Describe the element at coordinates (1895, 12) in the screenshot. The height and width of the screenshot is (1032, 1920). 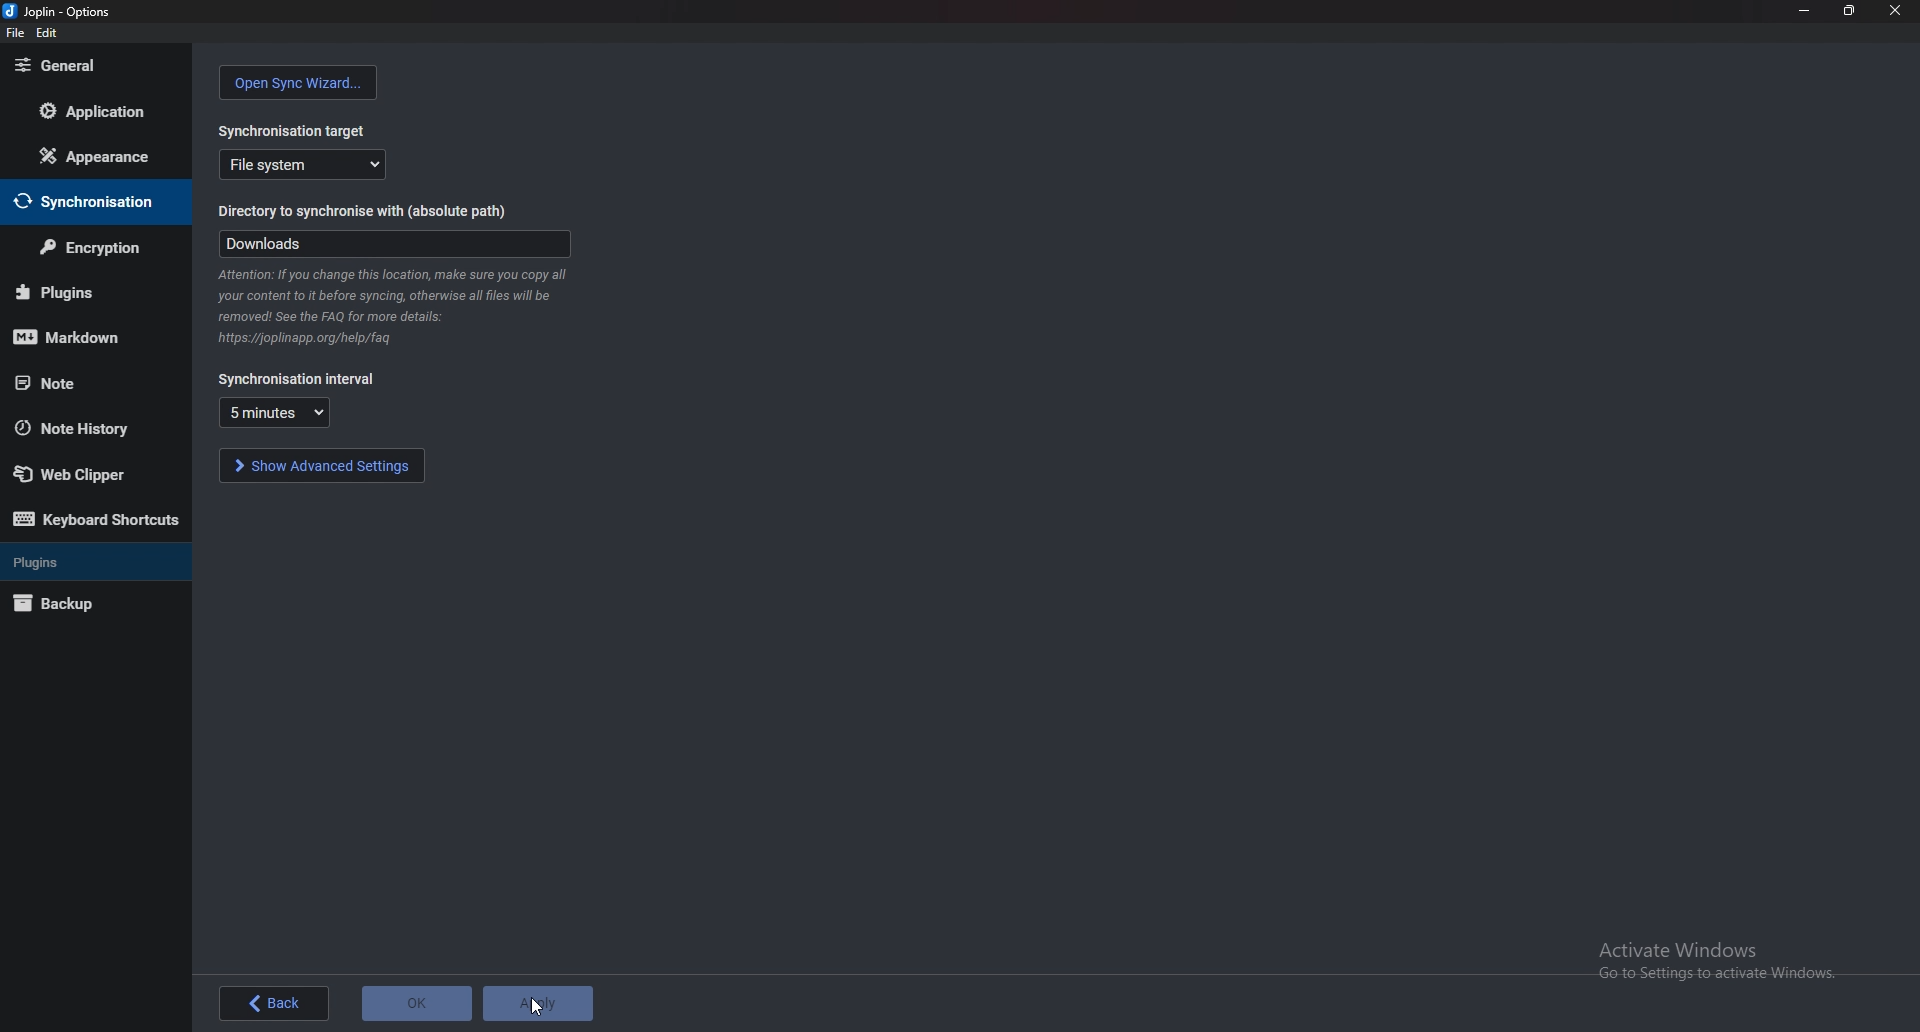
I see `close` at that location.